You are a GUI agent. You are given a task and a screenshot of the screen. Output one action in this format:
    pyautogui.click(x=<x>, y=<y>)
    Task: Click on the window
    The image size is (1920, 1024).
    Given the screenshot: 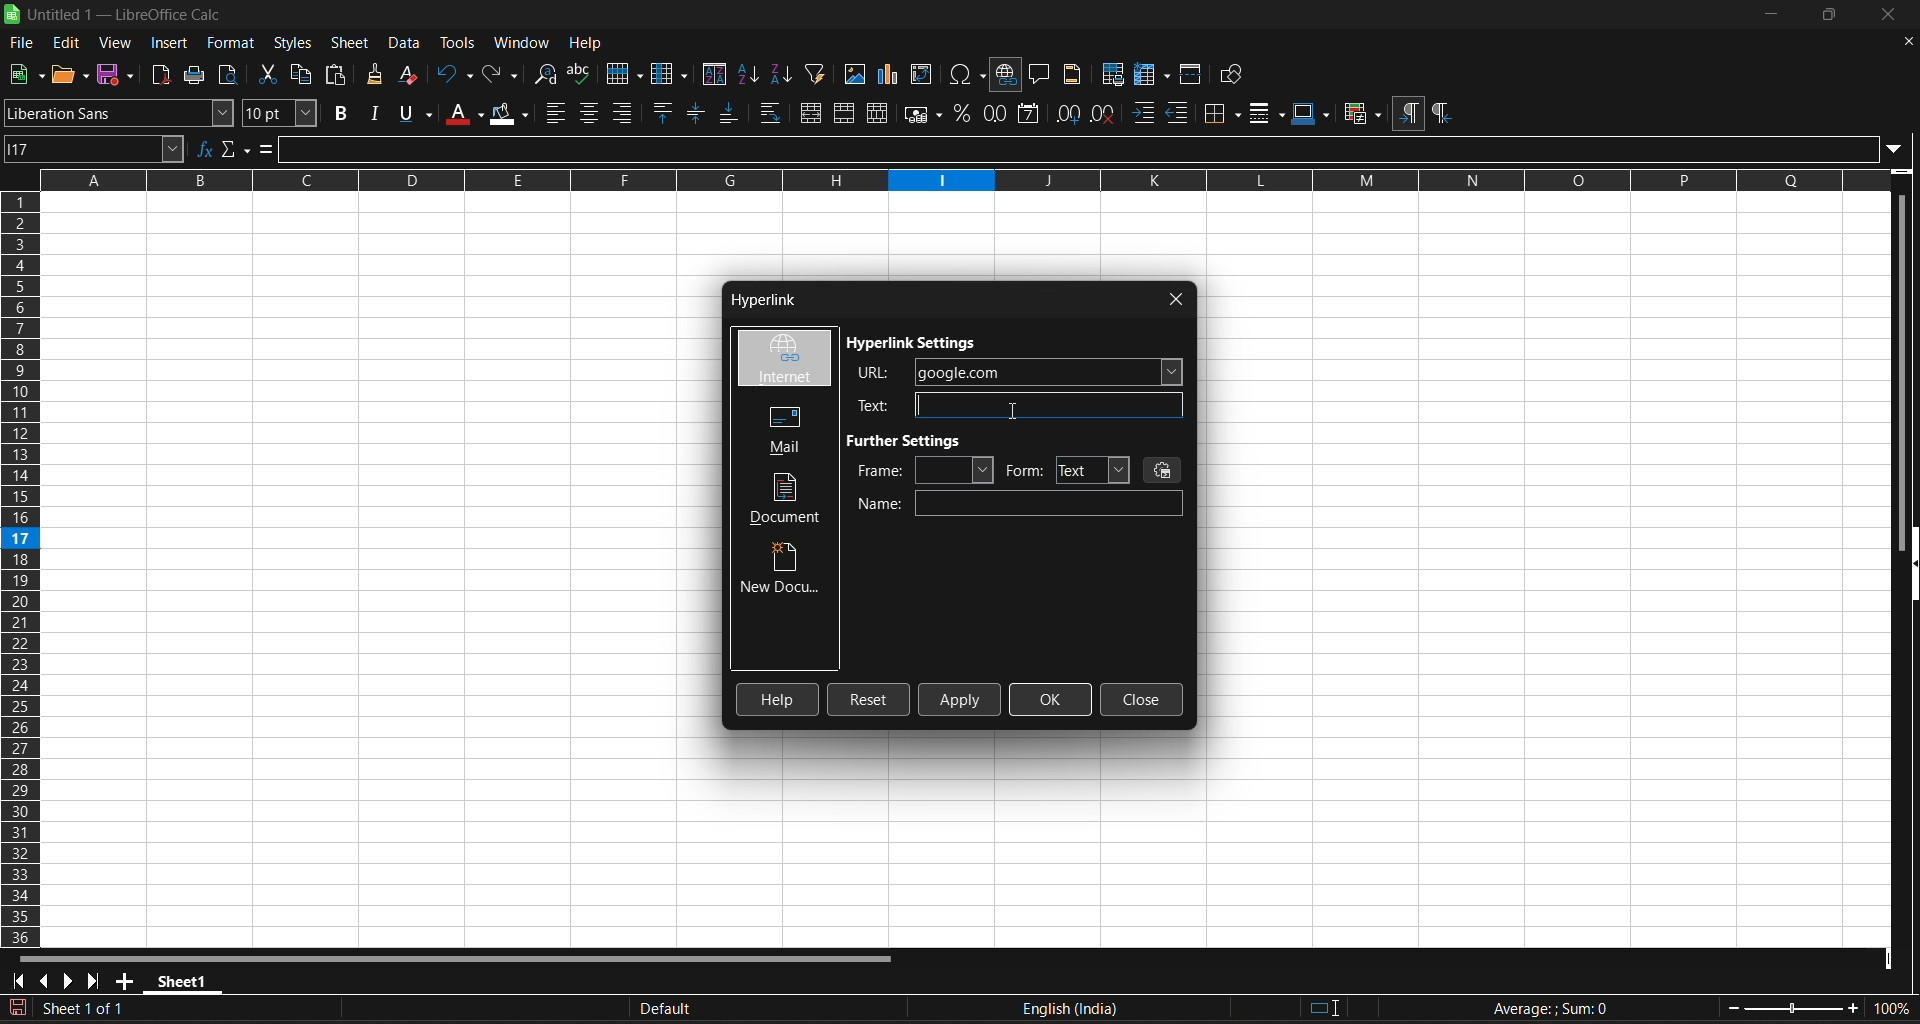 What is the action you would take?
    pyautogui.click(x=524, y=40)
    